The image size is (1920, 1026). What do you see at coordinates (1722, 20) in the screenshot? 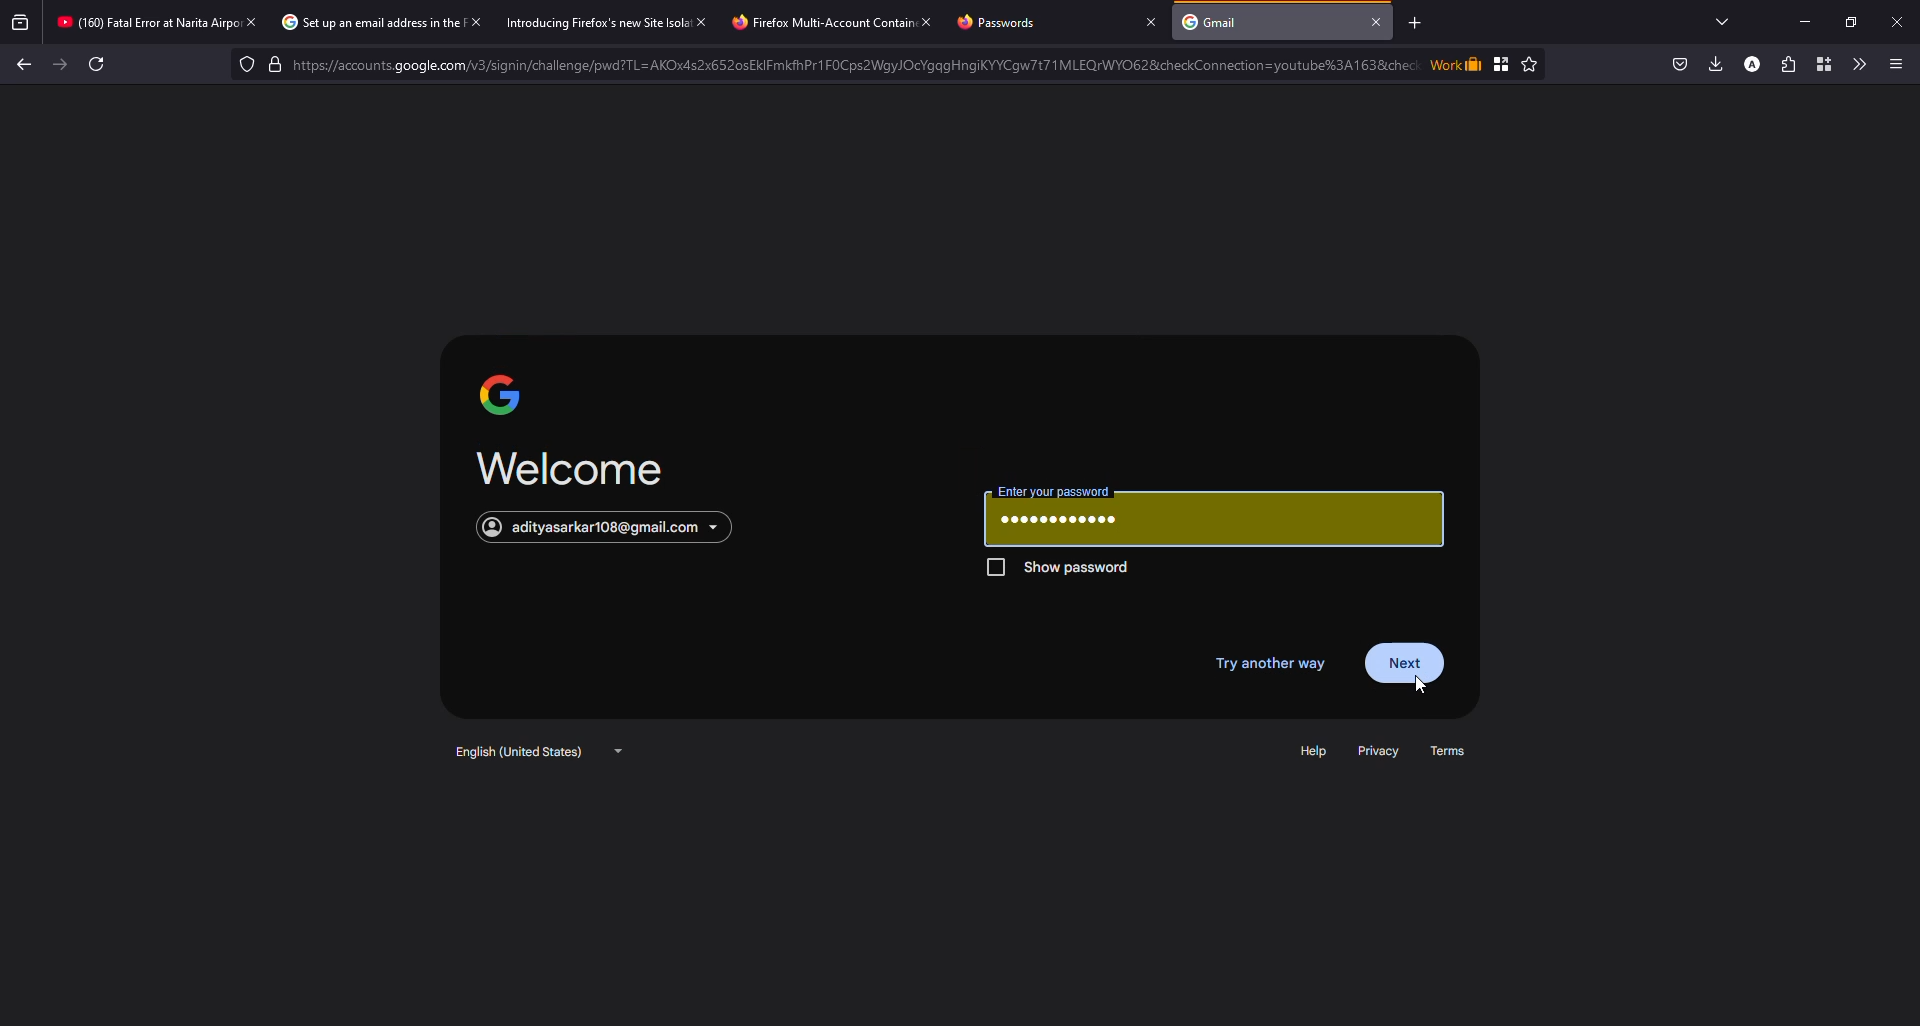
I see `tabs` at bounding box center [1722, 20].